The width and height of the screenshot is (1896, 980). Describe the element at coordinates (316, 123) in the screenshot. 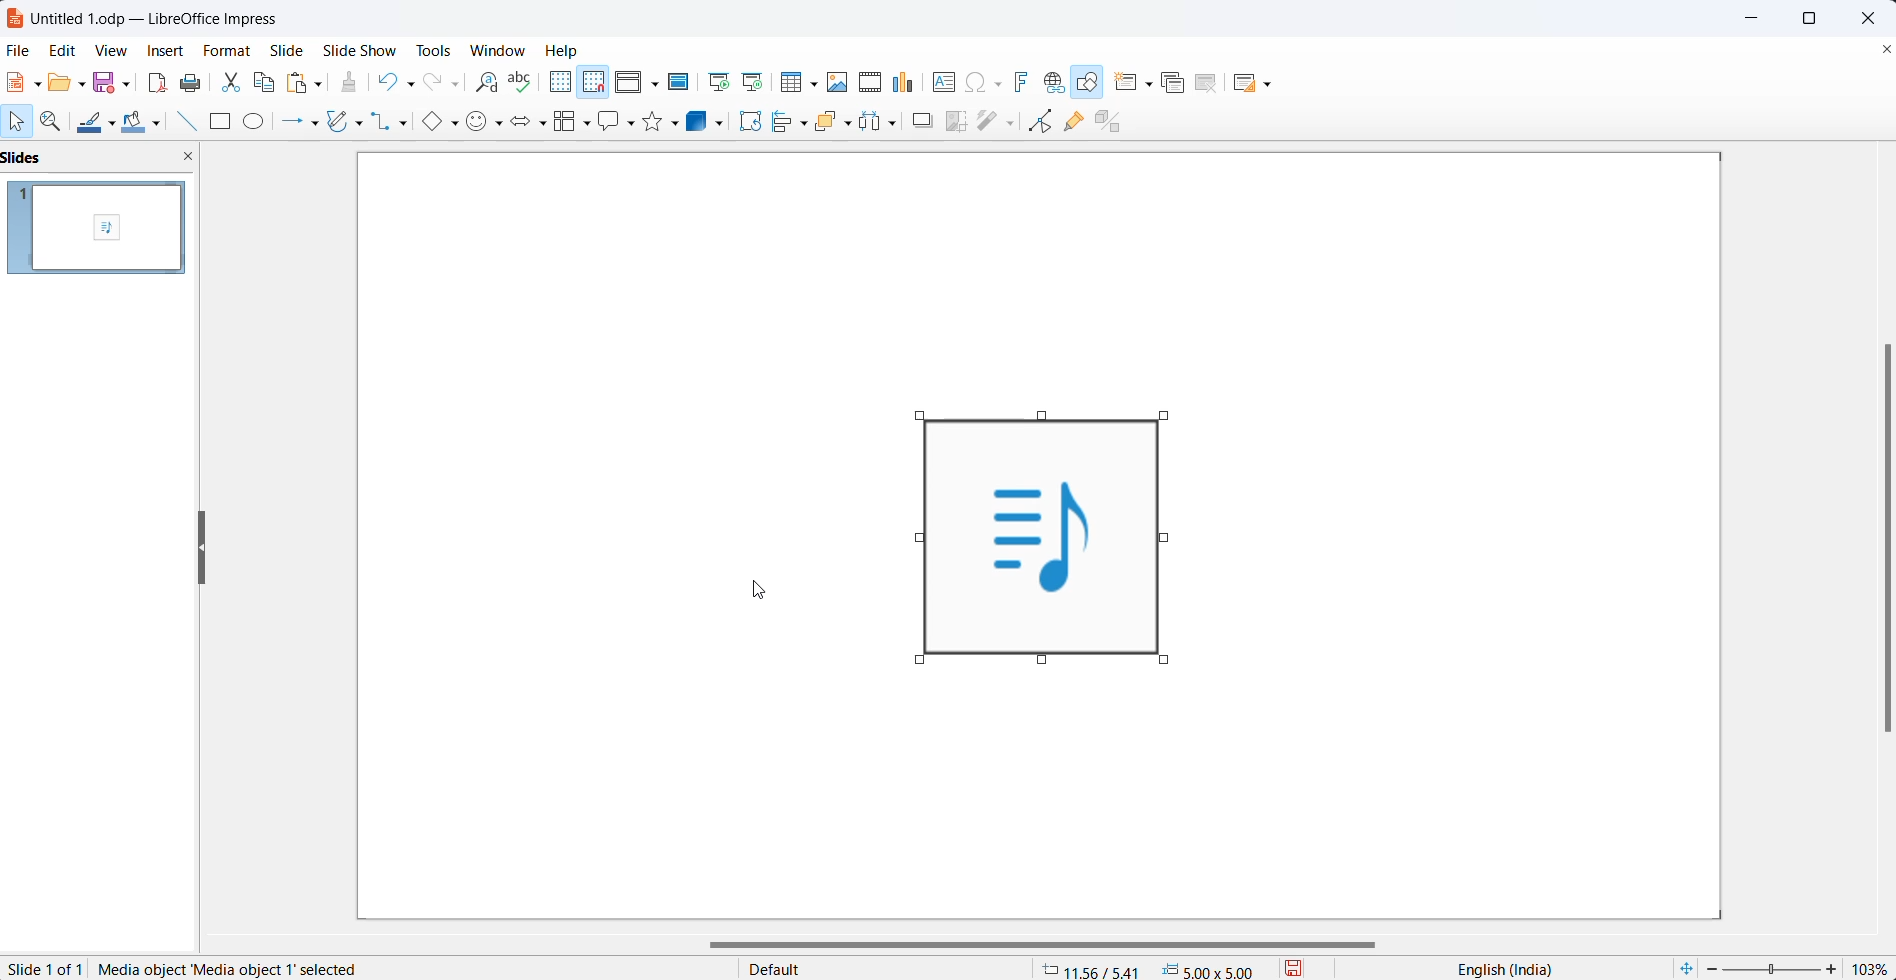

I see `line and arrows options dropdown button` at that location.